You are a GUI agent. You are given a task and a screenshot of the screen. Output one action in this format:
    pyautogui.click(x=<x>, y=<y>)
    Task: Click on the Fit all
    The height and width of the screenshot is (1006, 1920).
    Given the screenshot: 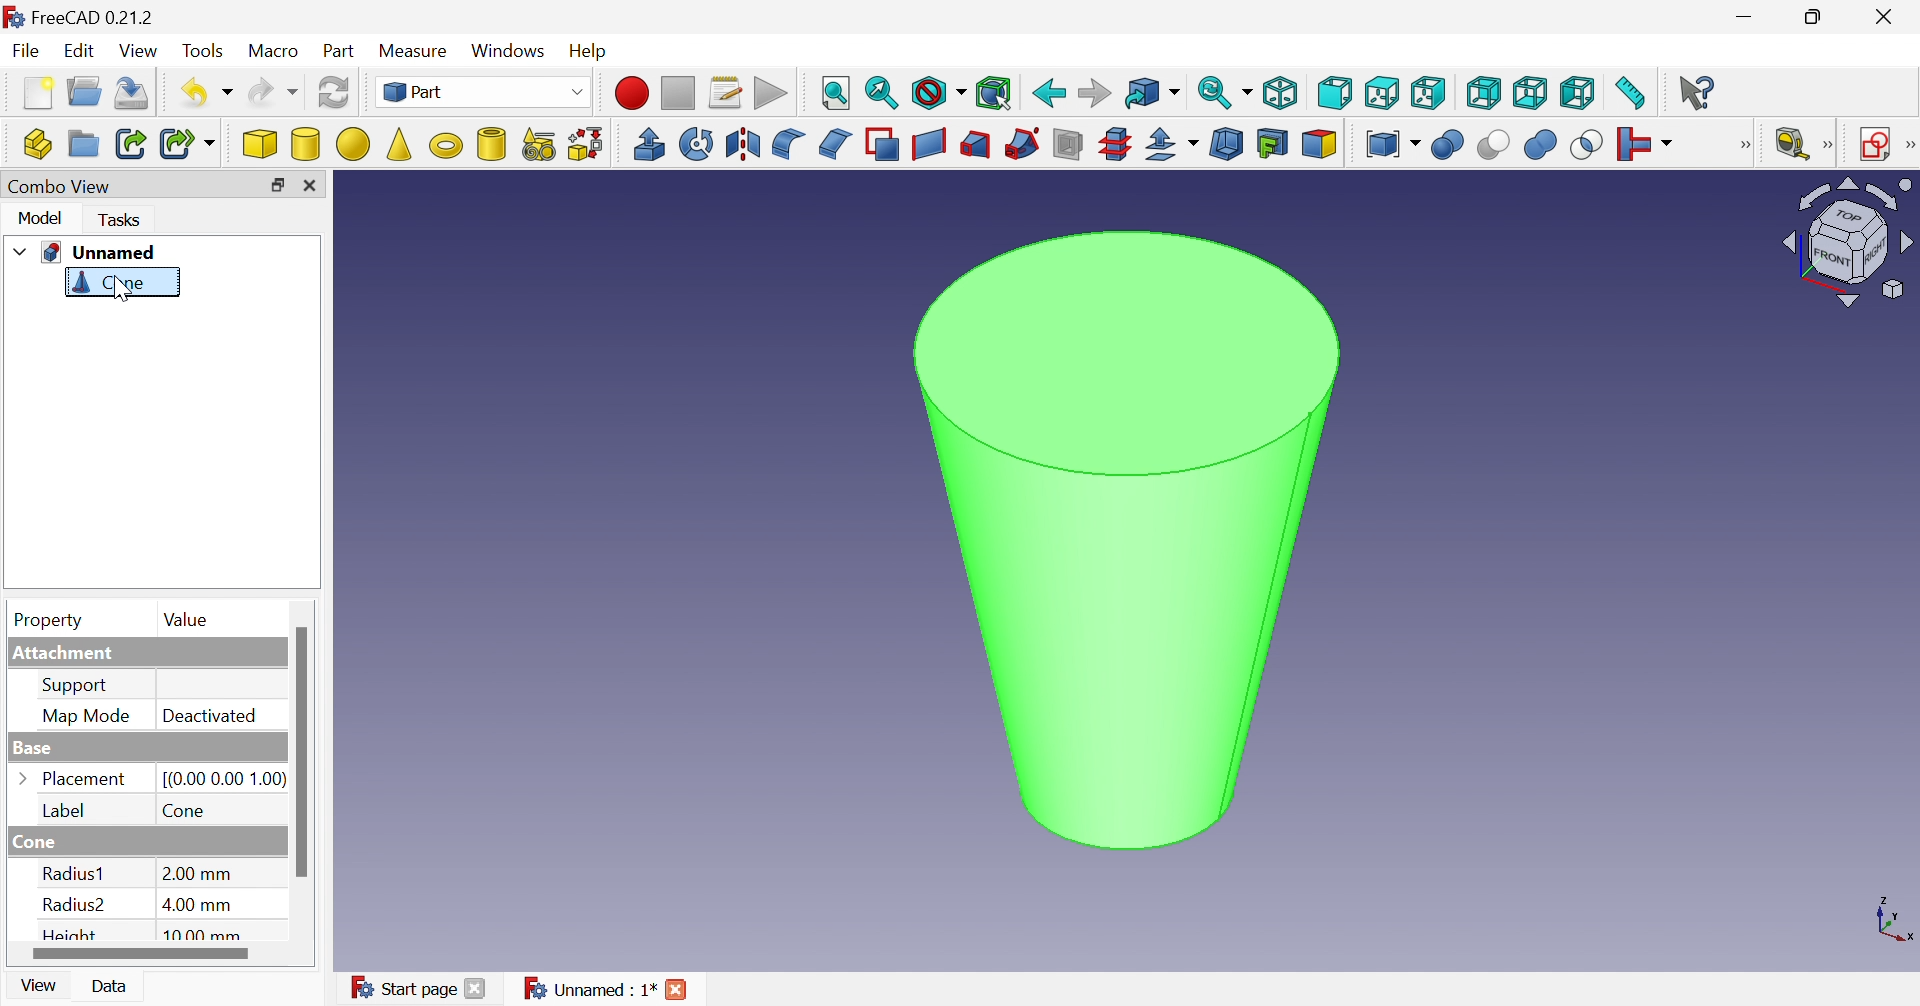 What is the action you would take?
    pyautogui.click(x=833, y=94)
    